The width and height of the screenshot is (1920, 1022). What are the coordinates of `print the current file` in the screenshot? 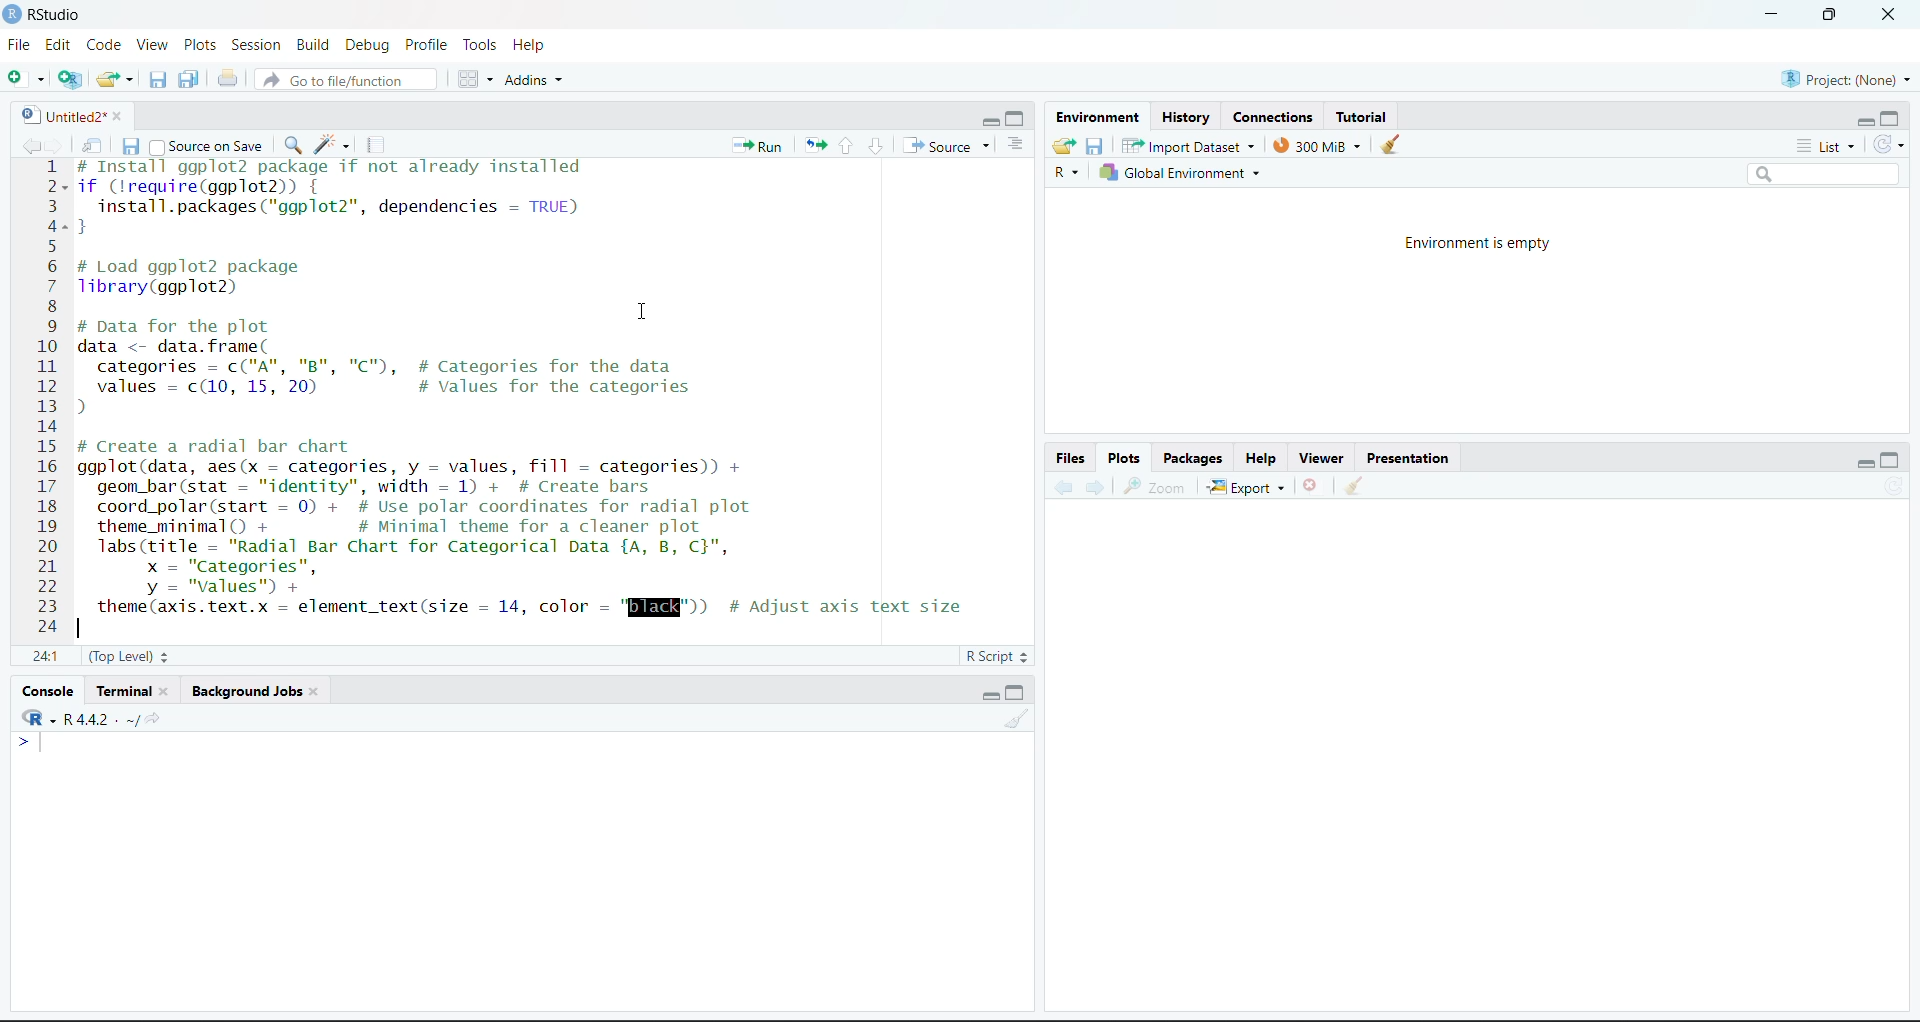 It's located at (224, 79).